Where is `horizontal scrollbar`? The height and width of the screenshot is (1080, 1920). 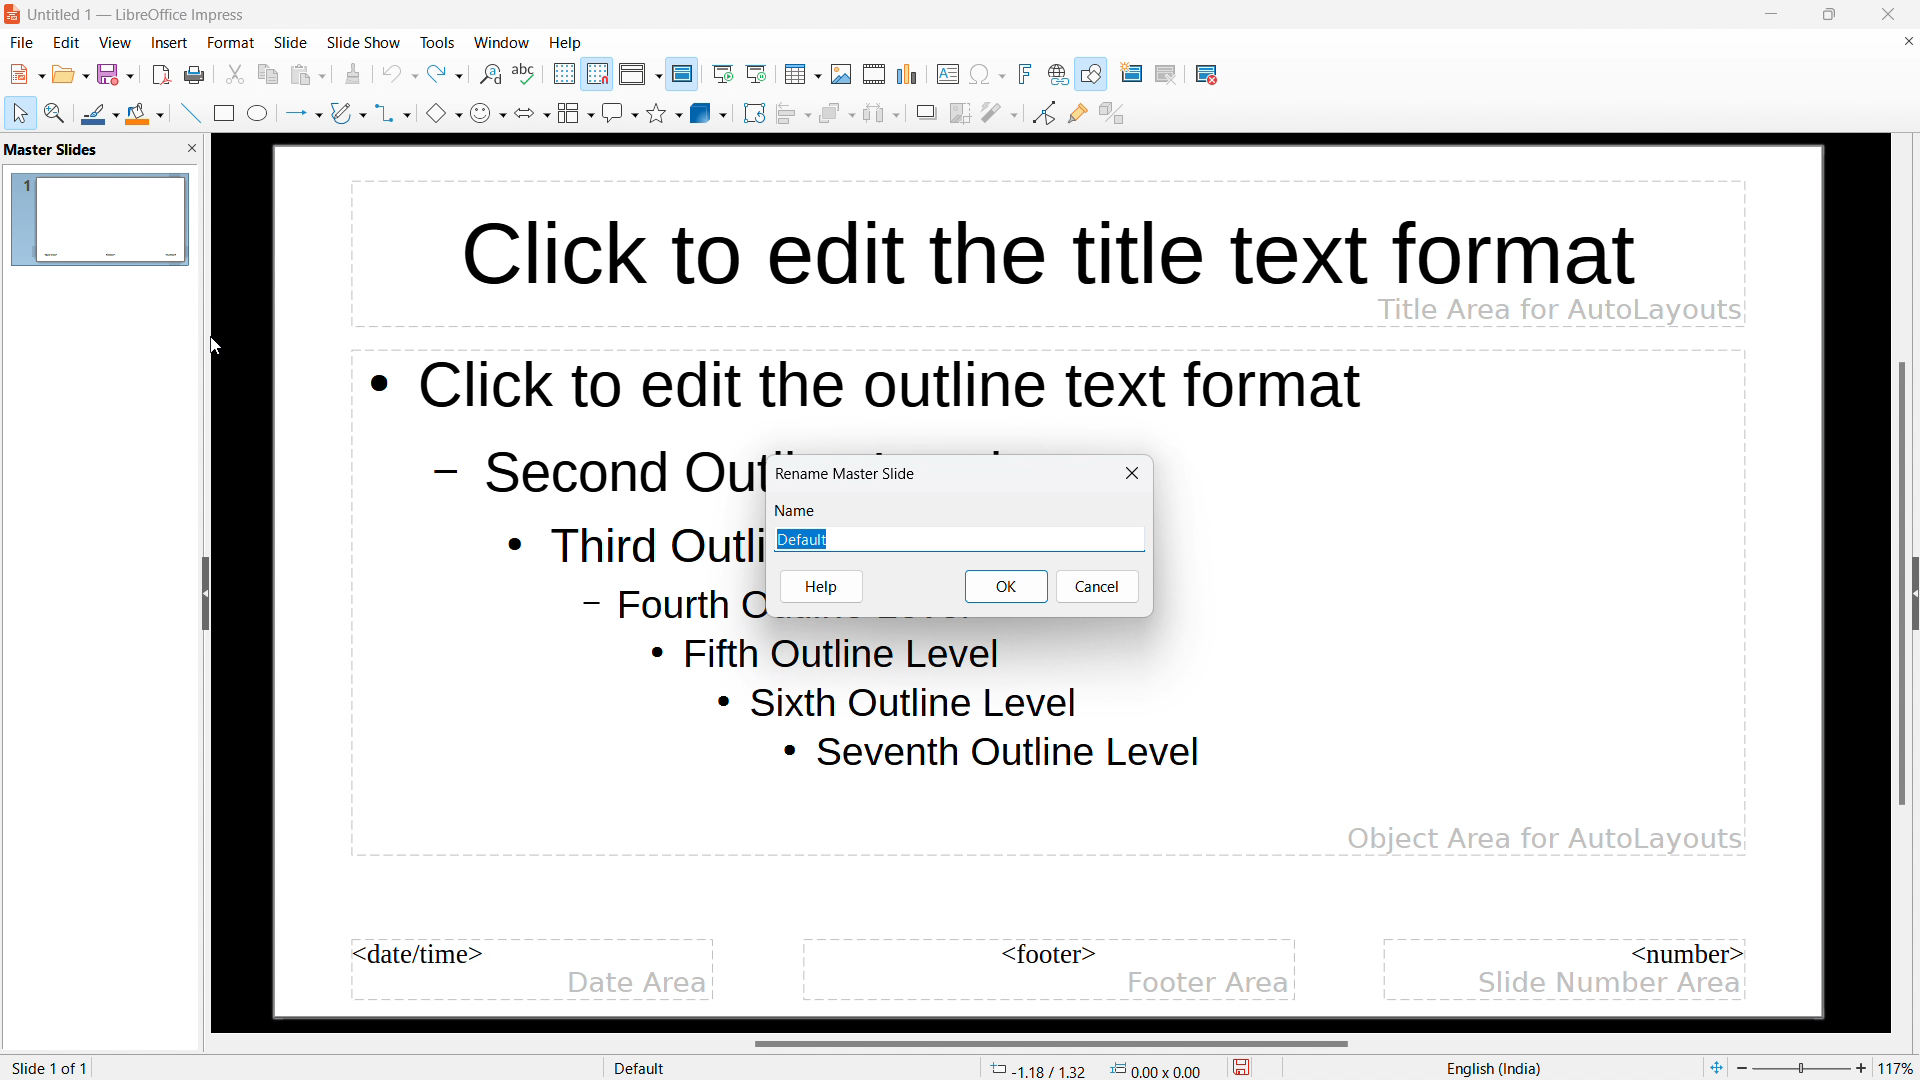
horizontal scrollbar is located at coordinates (1052, 1043).